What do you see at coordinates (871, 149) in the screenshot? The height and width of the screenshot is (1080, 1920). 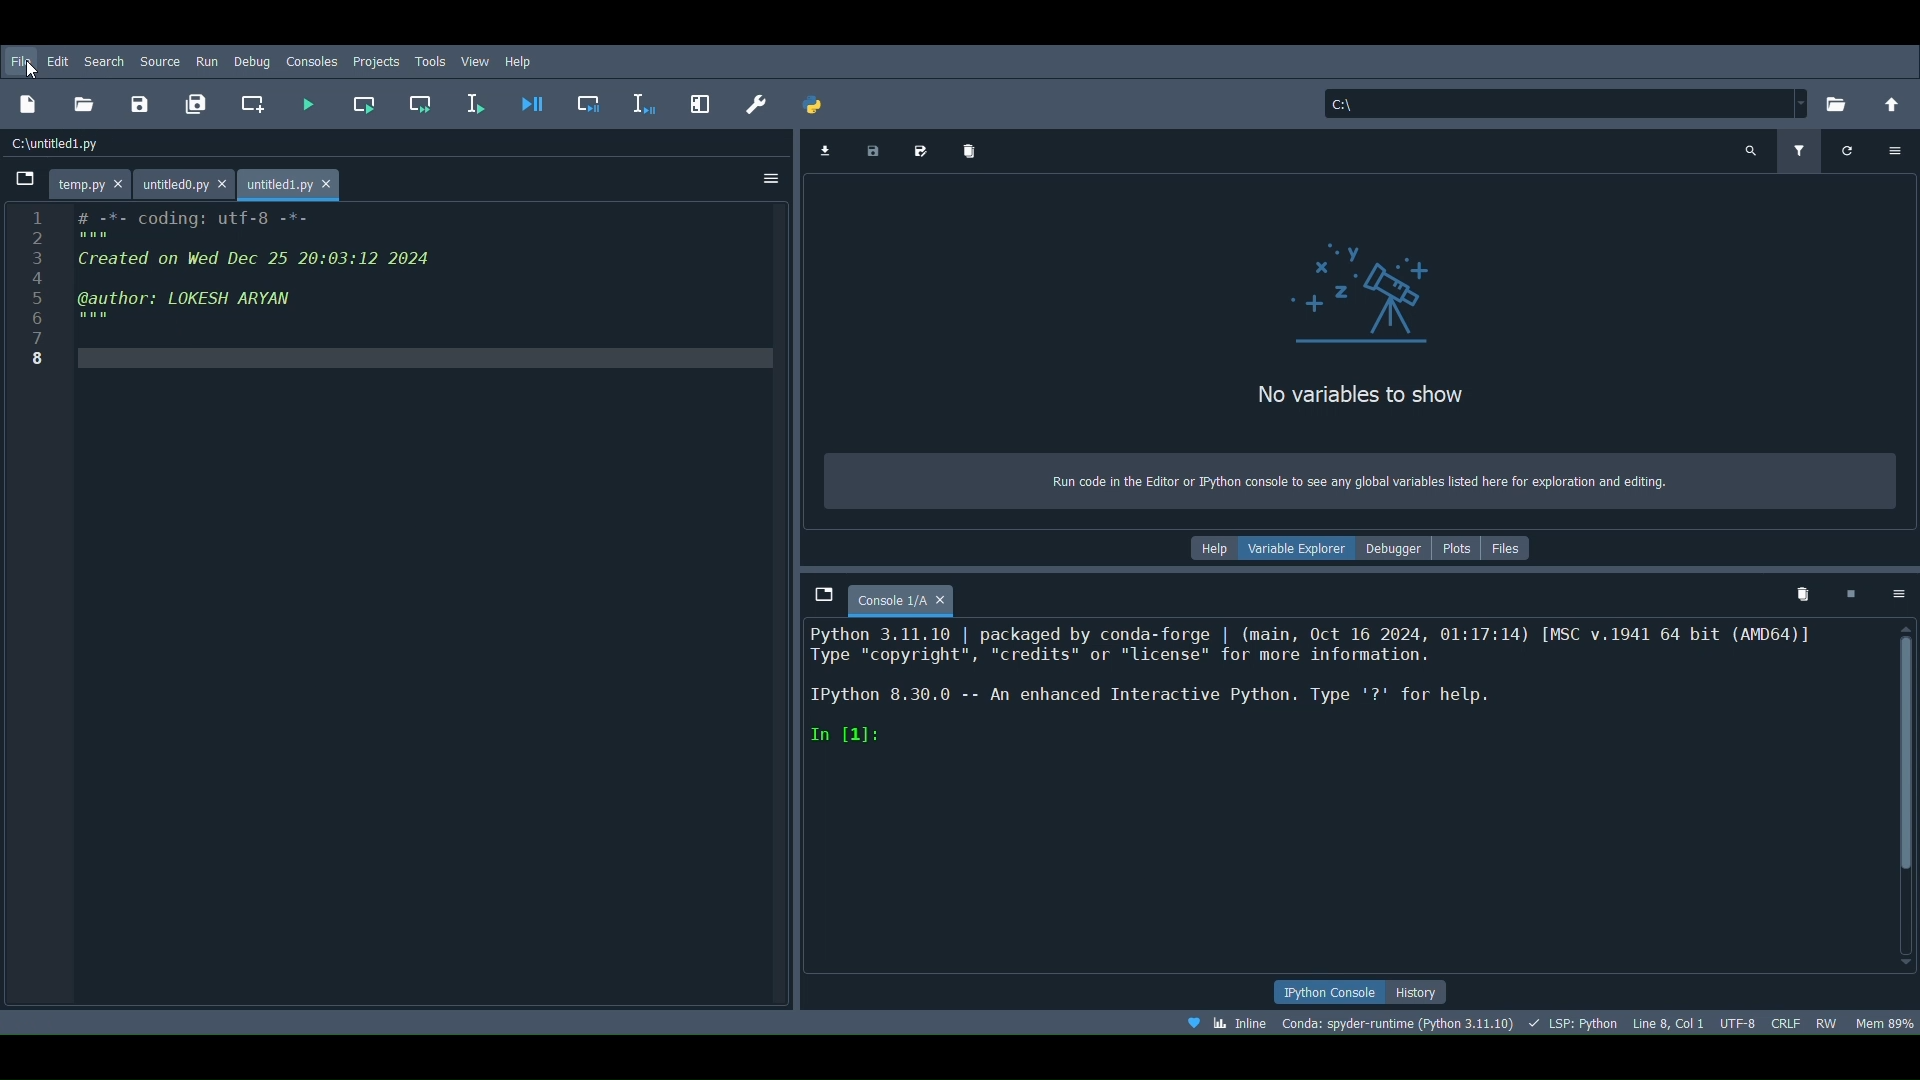 I see `Save data` at bounding box center [871, 149].